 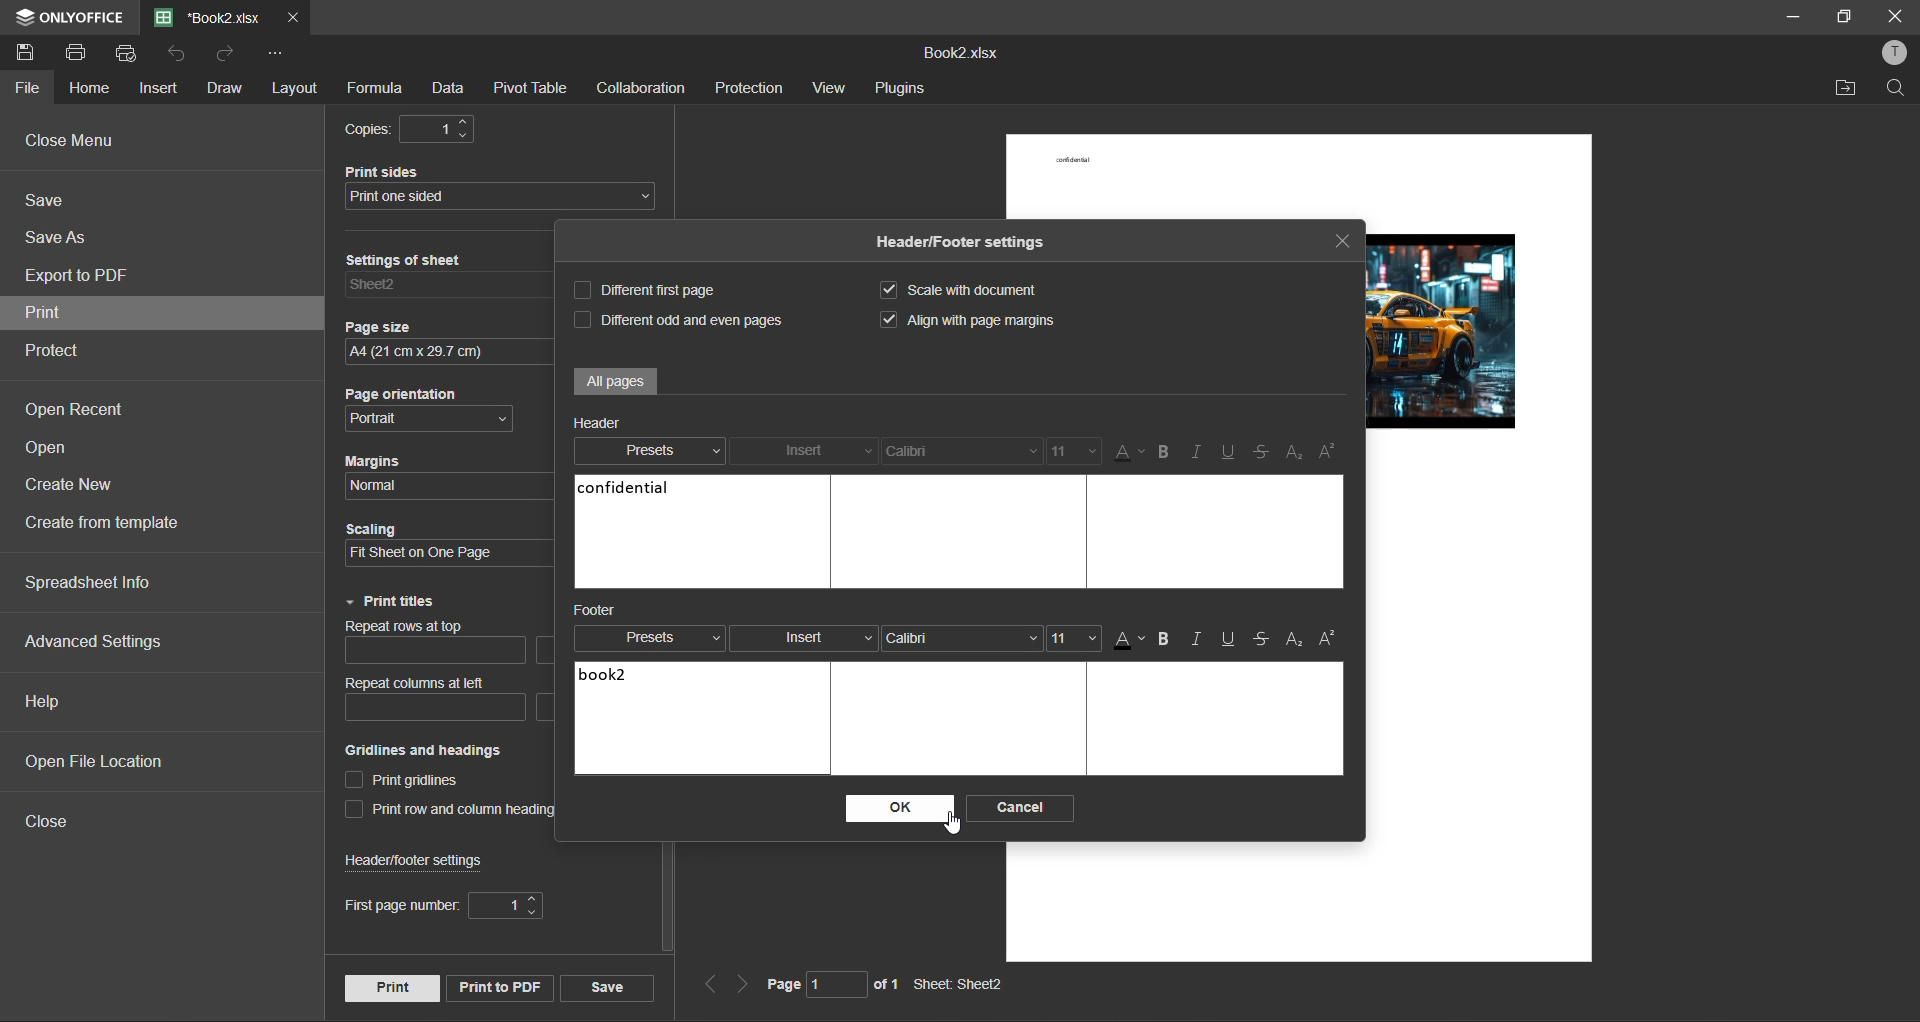 I want to click on font style, so click(x=964, y=450).